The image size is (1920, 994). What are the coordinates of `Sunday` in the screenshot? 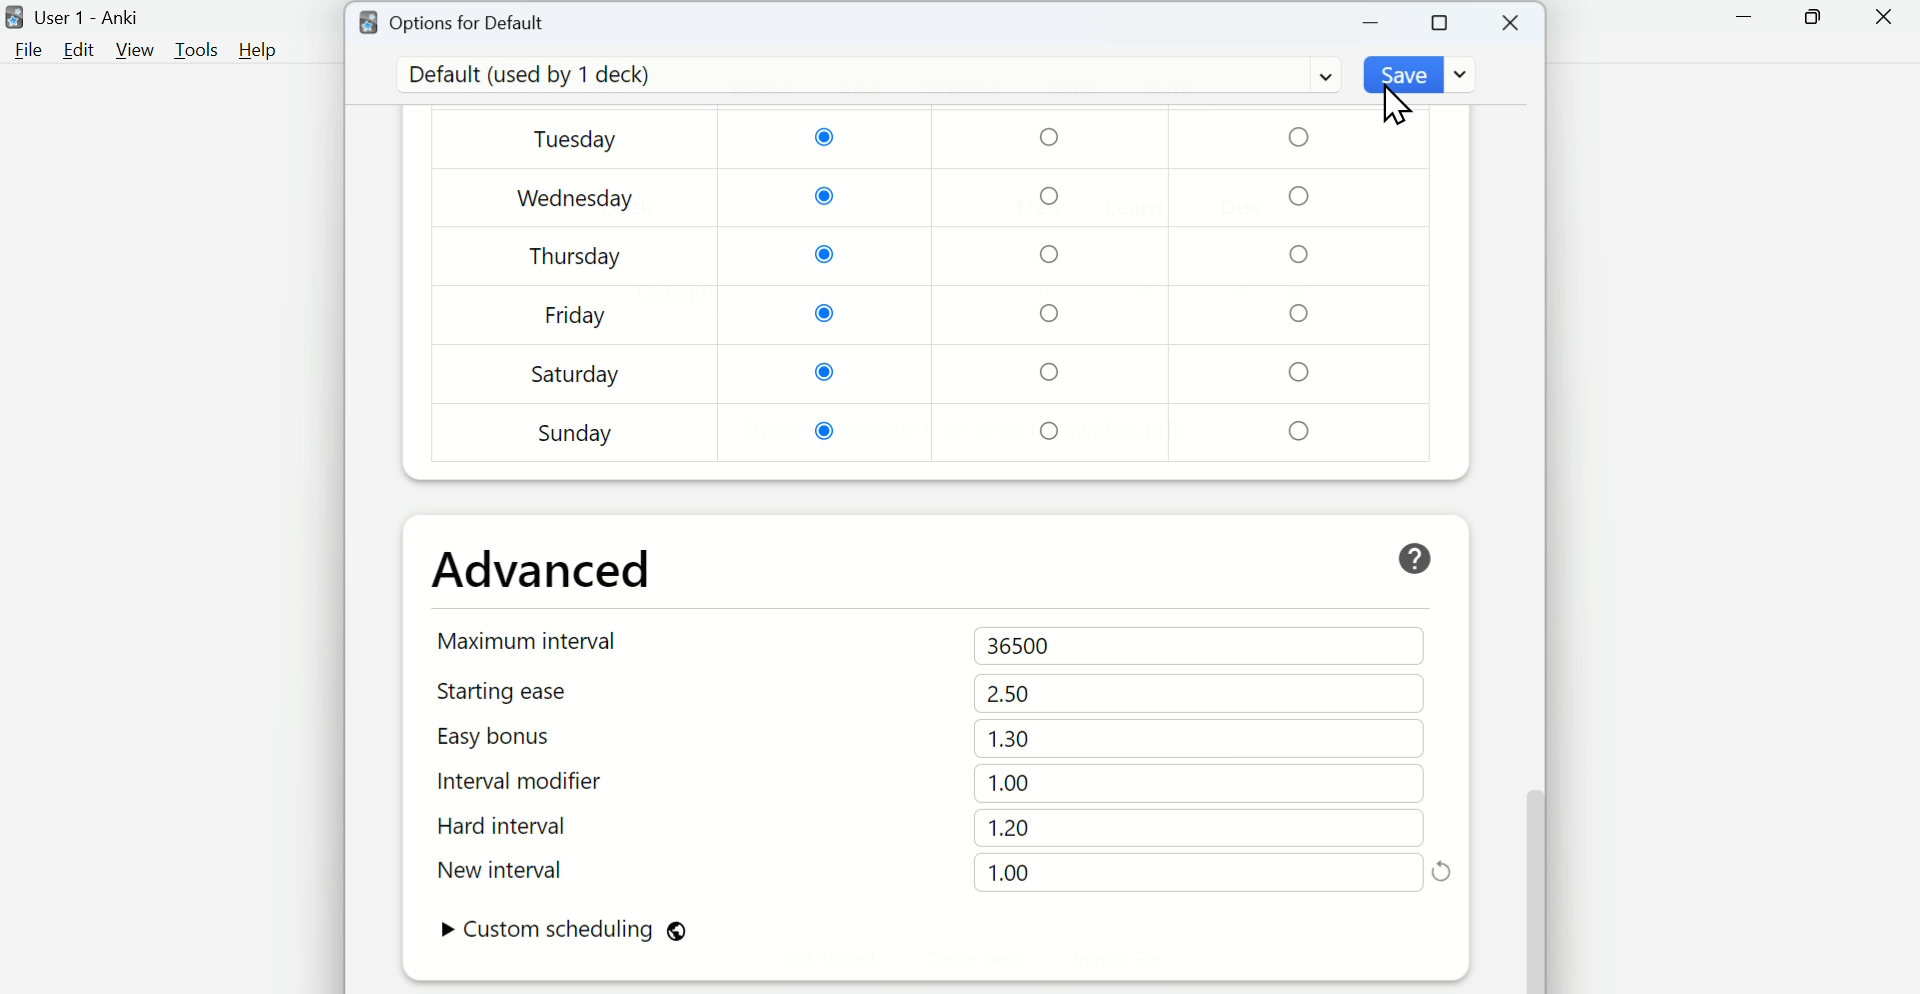 It's located at (577, 433).